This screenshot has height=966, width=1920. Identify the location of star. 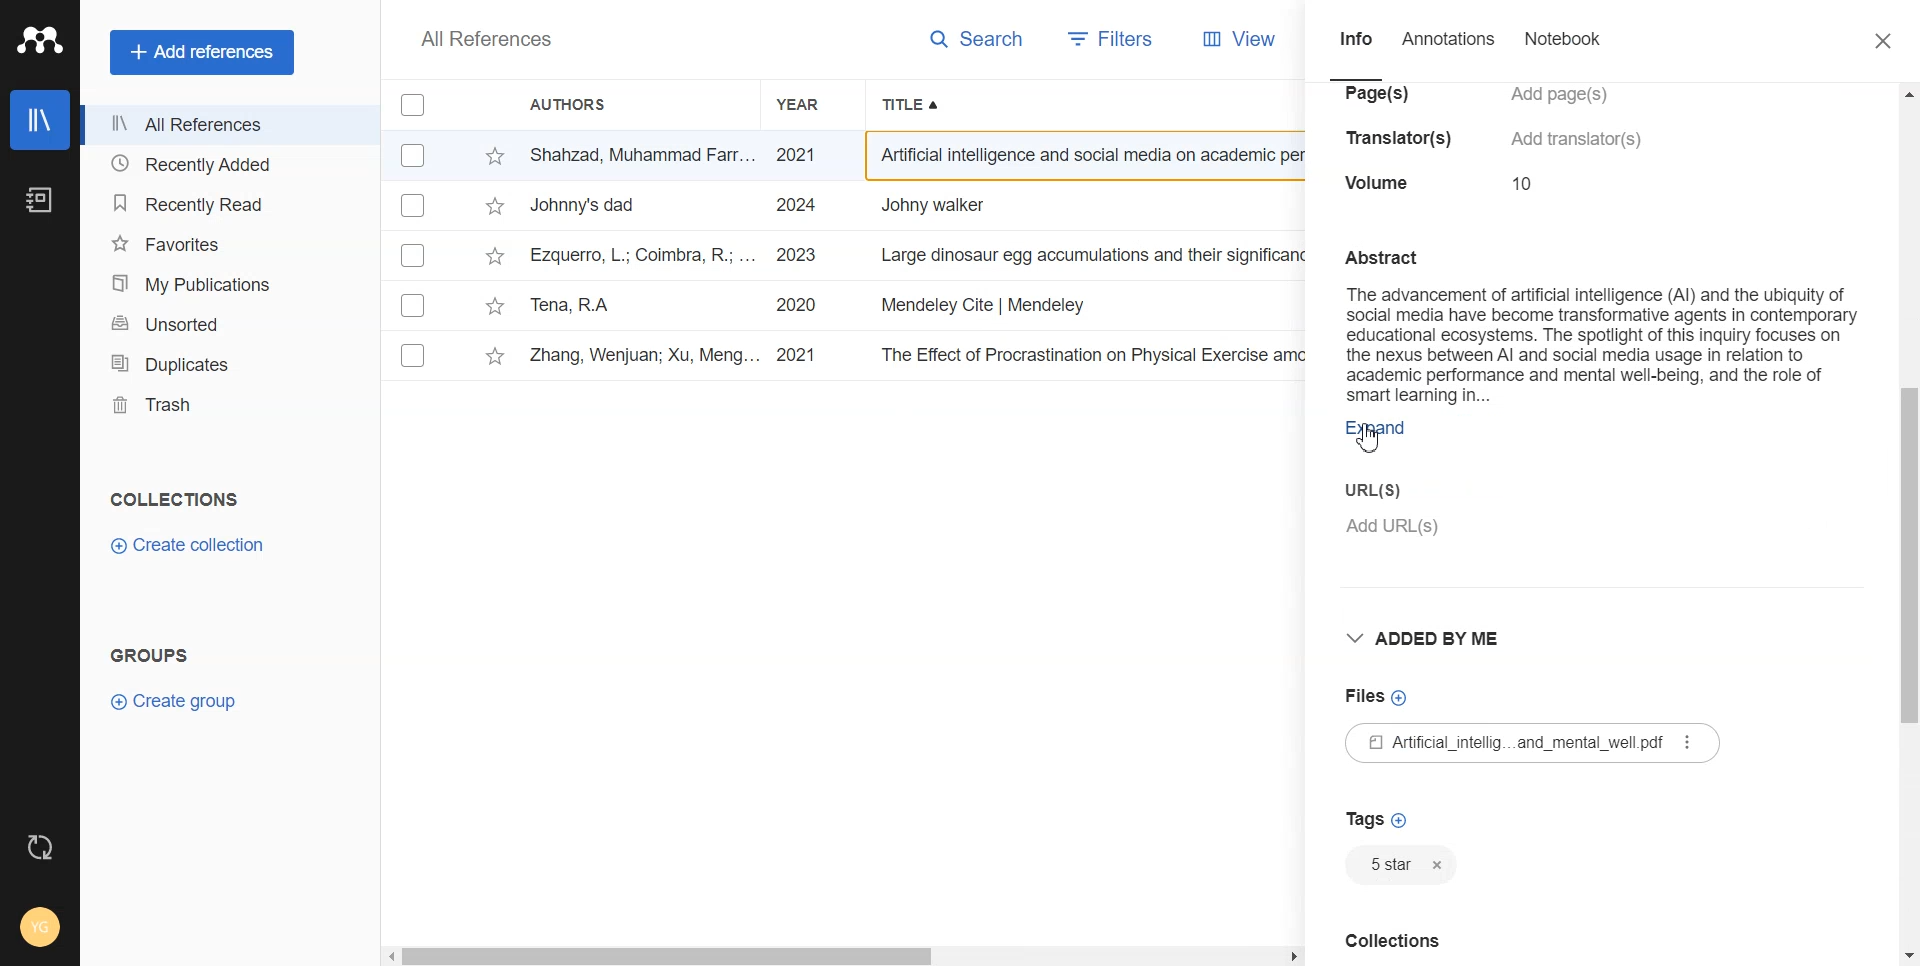
(496, 356).